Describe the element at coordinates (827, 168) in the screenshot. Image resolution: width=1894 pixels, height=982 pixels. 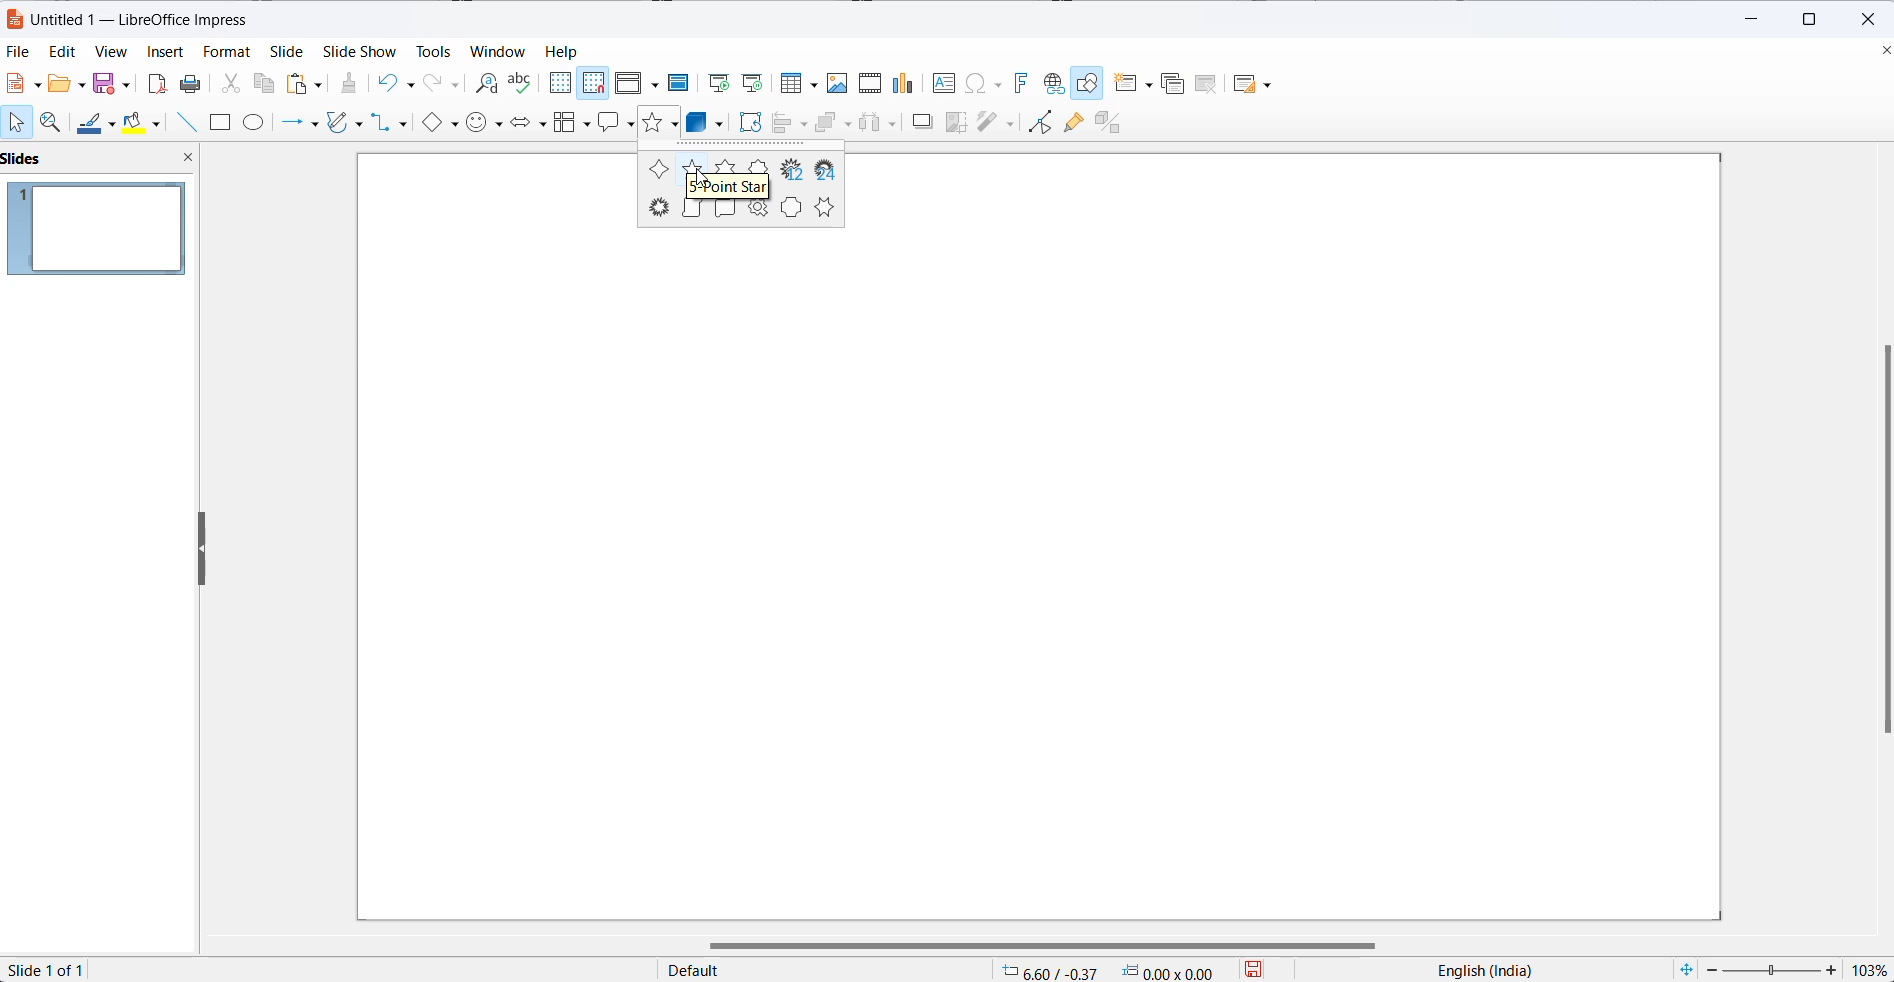
I see `24 point star` at that location.